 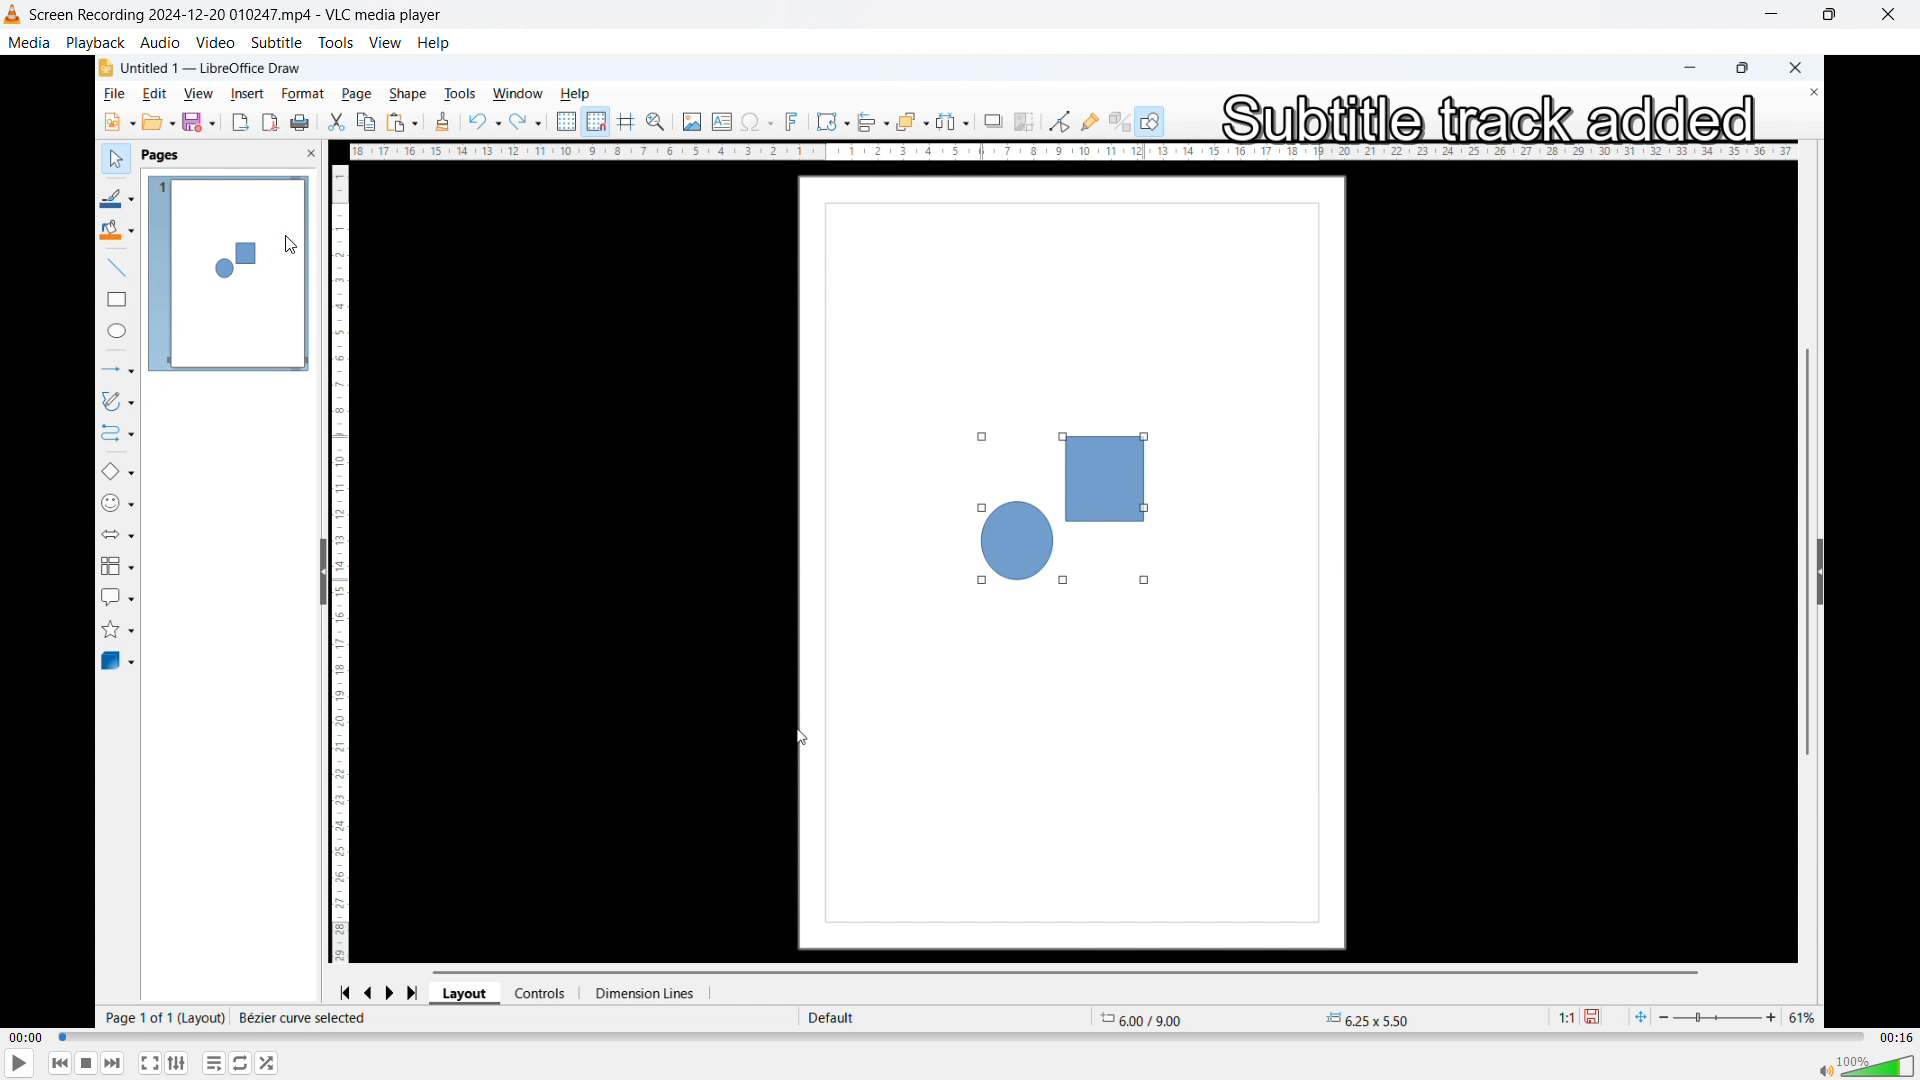 What do you see at coordinates (116, 370) in the screenshot?
I see `line and arrow` at bounding box center [116, 370].